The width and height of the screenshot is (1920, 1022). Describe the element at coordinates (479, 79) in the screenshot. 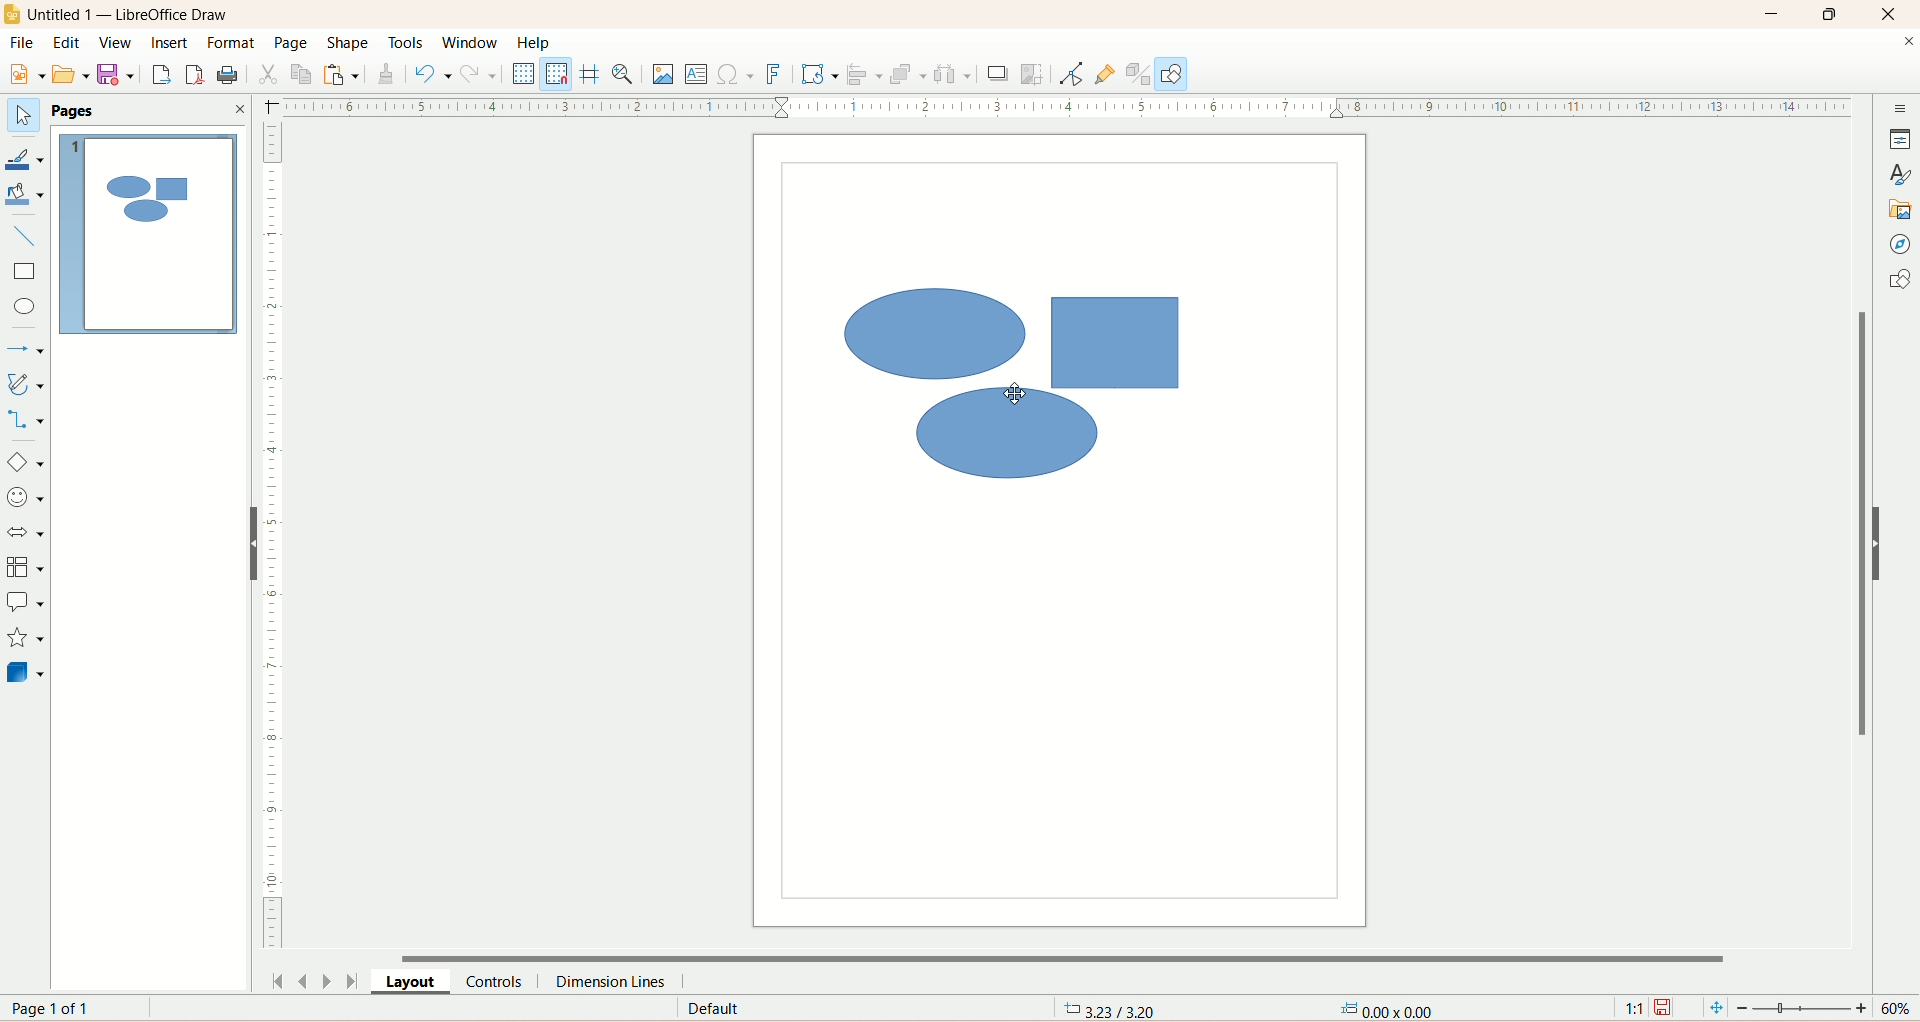

I see `redo` at that location.